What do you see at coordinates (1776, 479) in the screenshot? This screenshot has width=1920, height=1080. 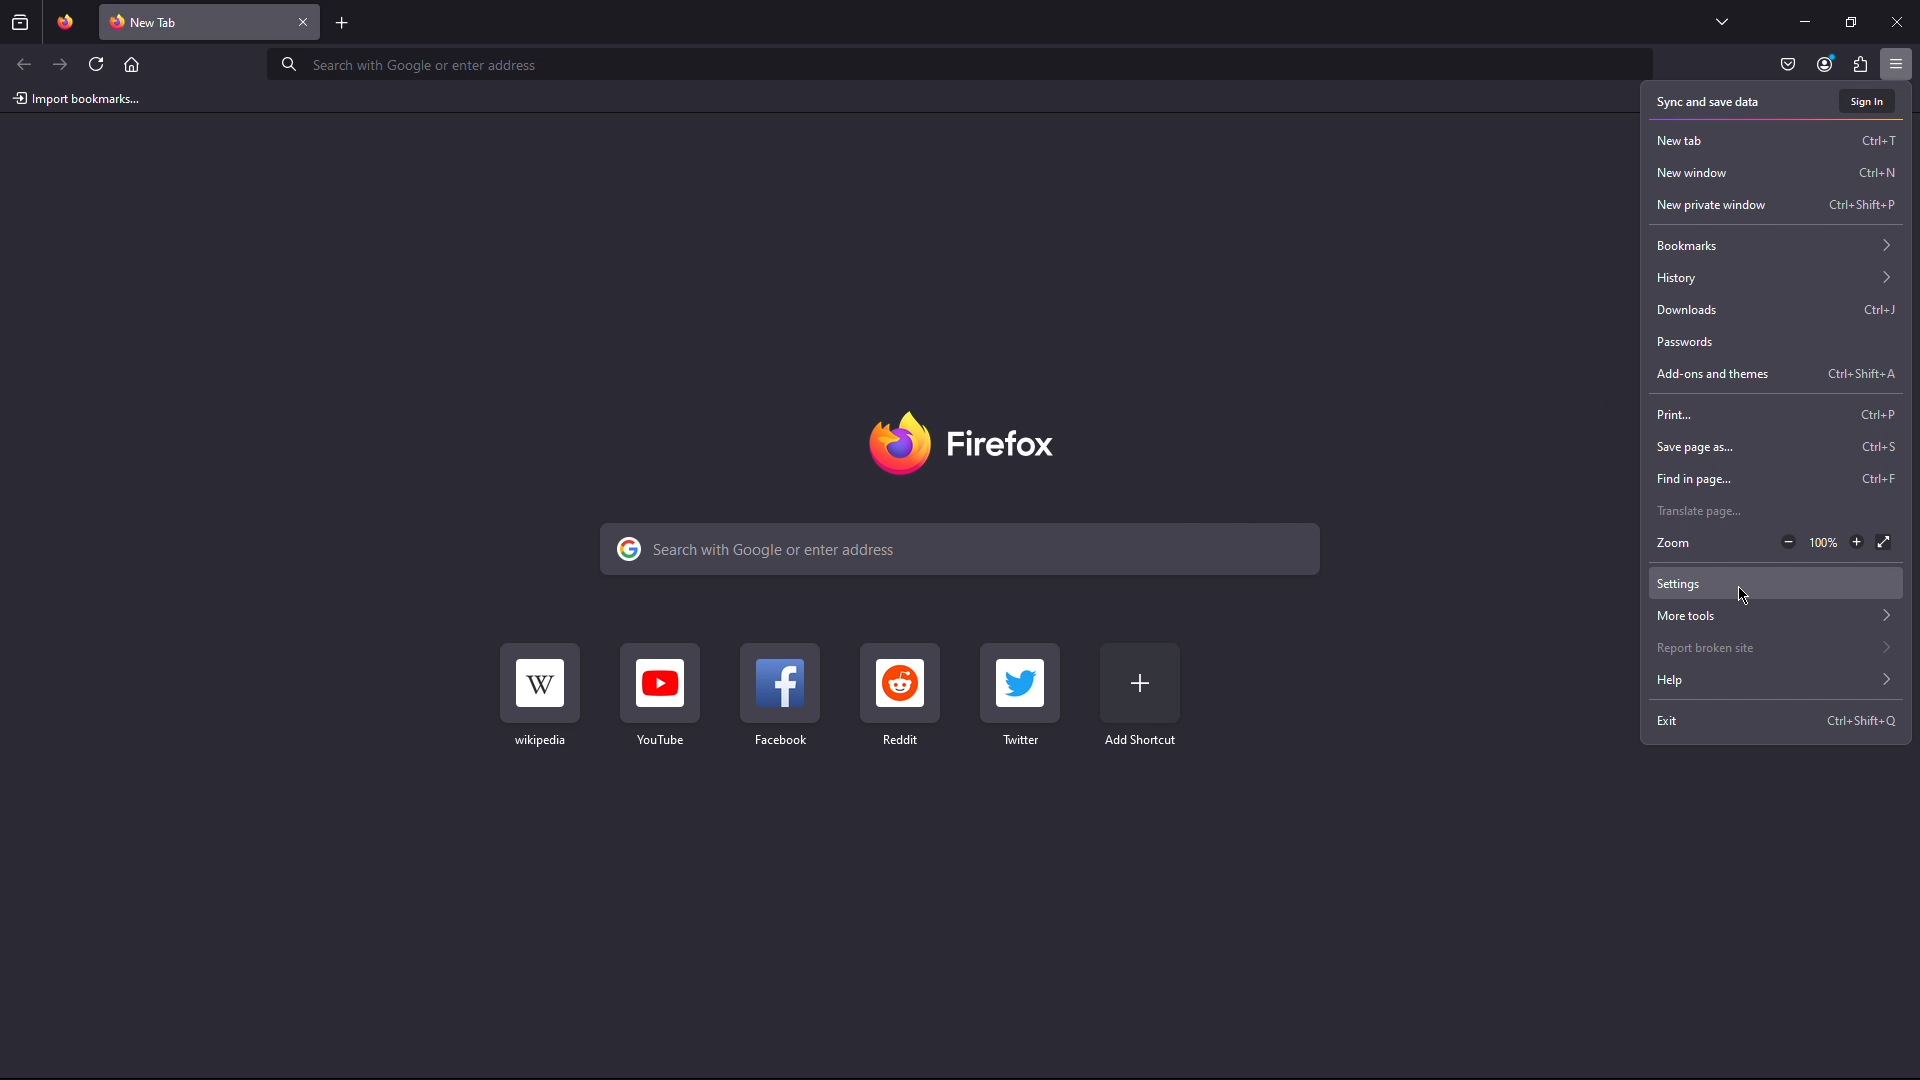 I see `Find in page` at bounding box center [1776, 479].